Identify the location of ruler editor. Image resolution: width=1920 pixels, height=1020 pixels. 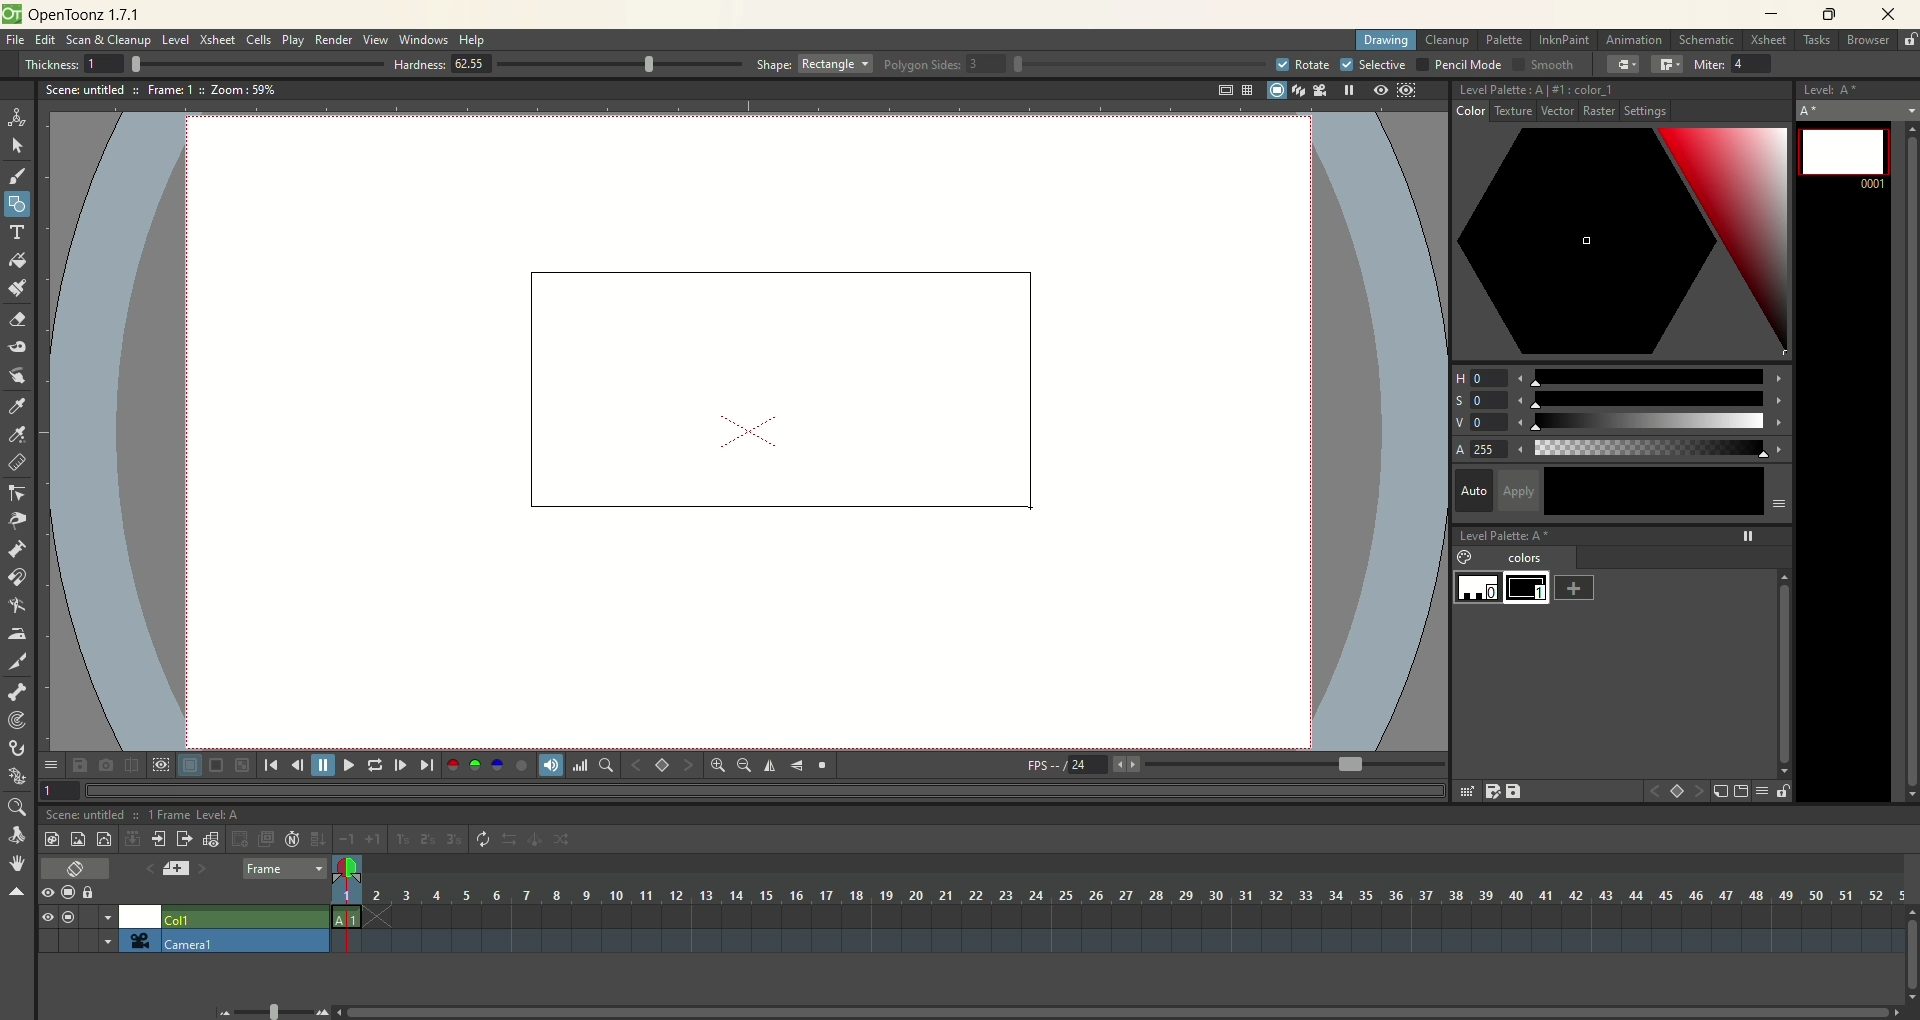
(16, 462).